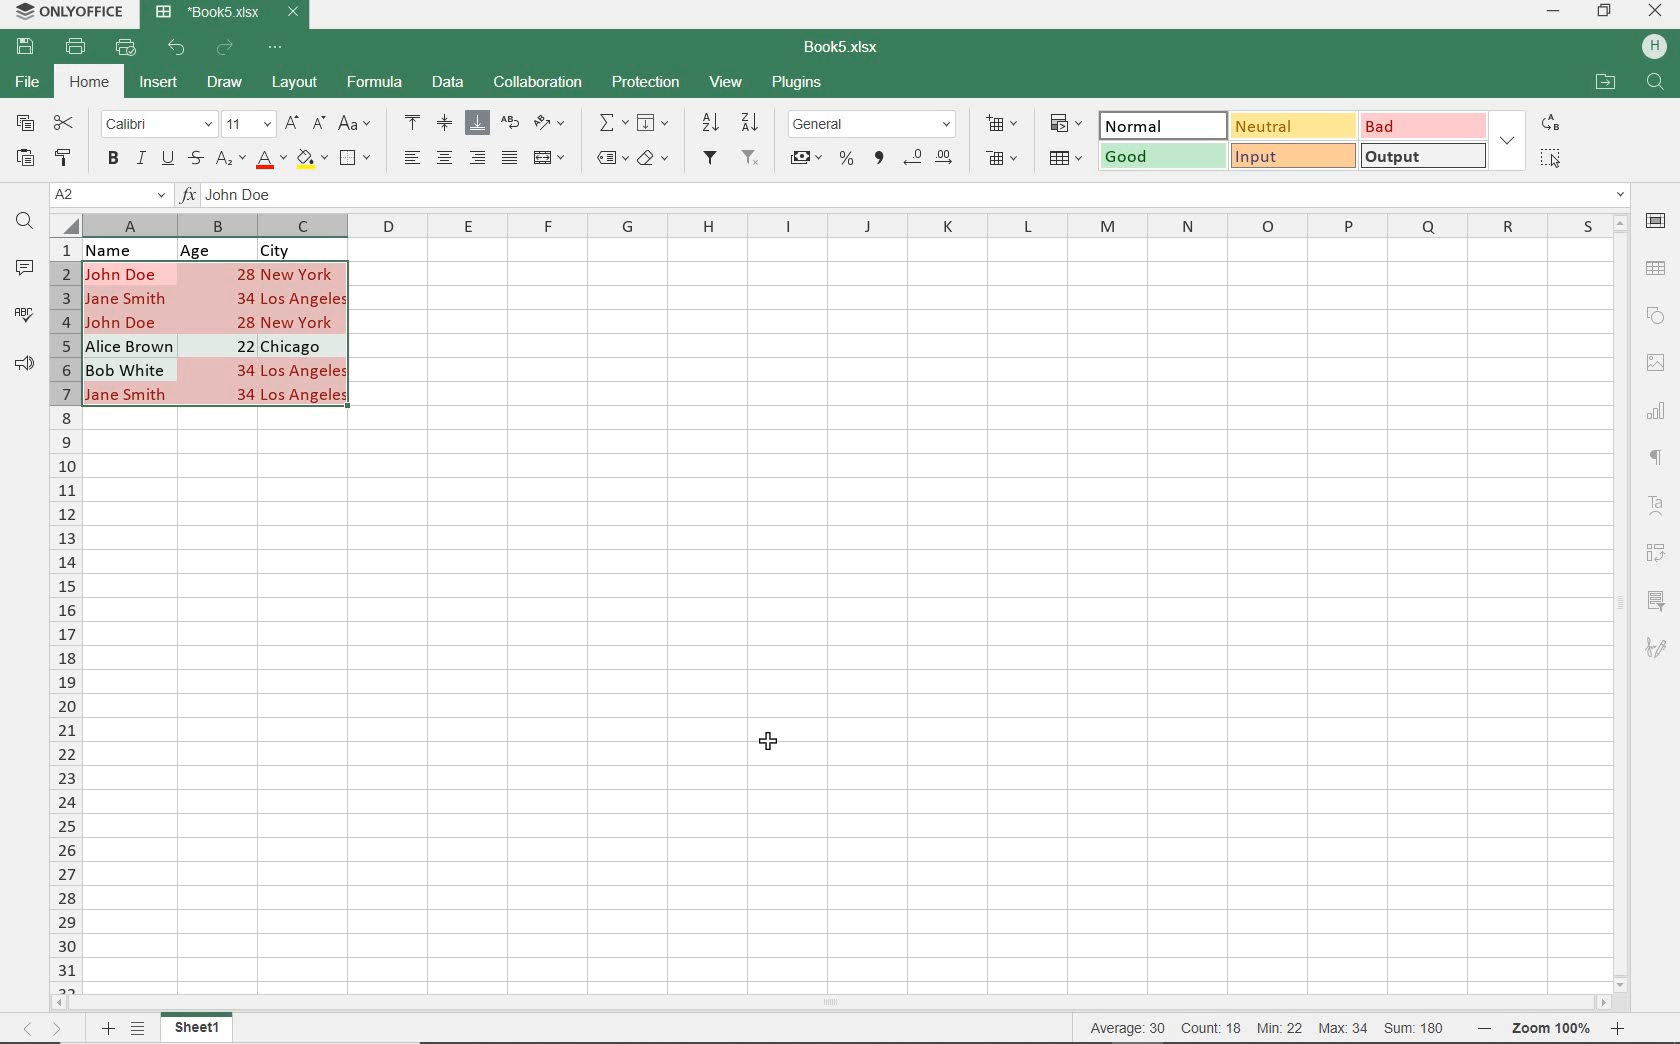 Image resolution: width=1680 pixels, height=1044 pixels. Describe the element at coordinates (798, 84) in the screenshot. I see `PLUGINS` at that location.